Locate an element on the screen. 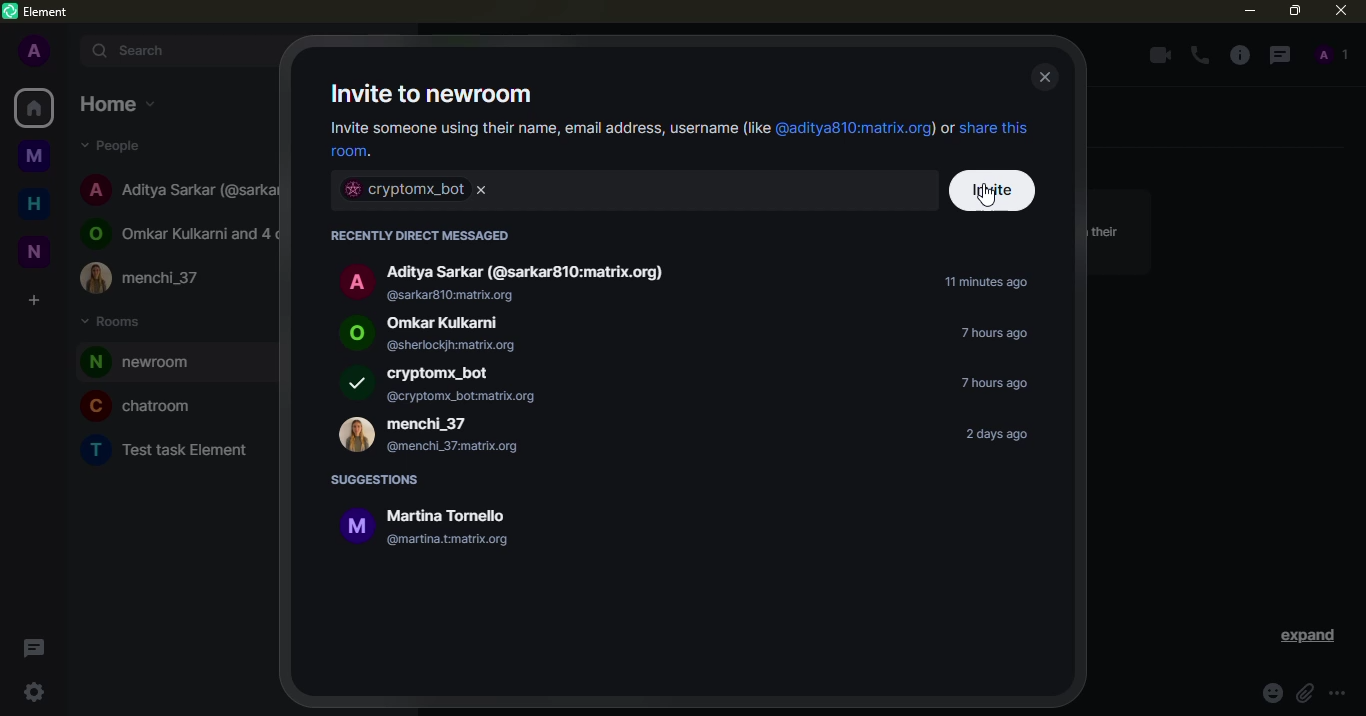  people is located at coordinates (119, 146).